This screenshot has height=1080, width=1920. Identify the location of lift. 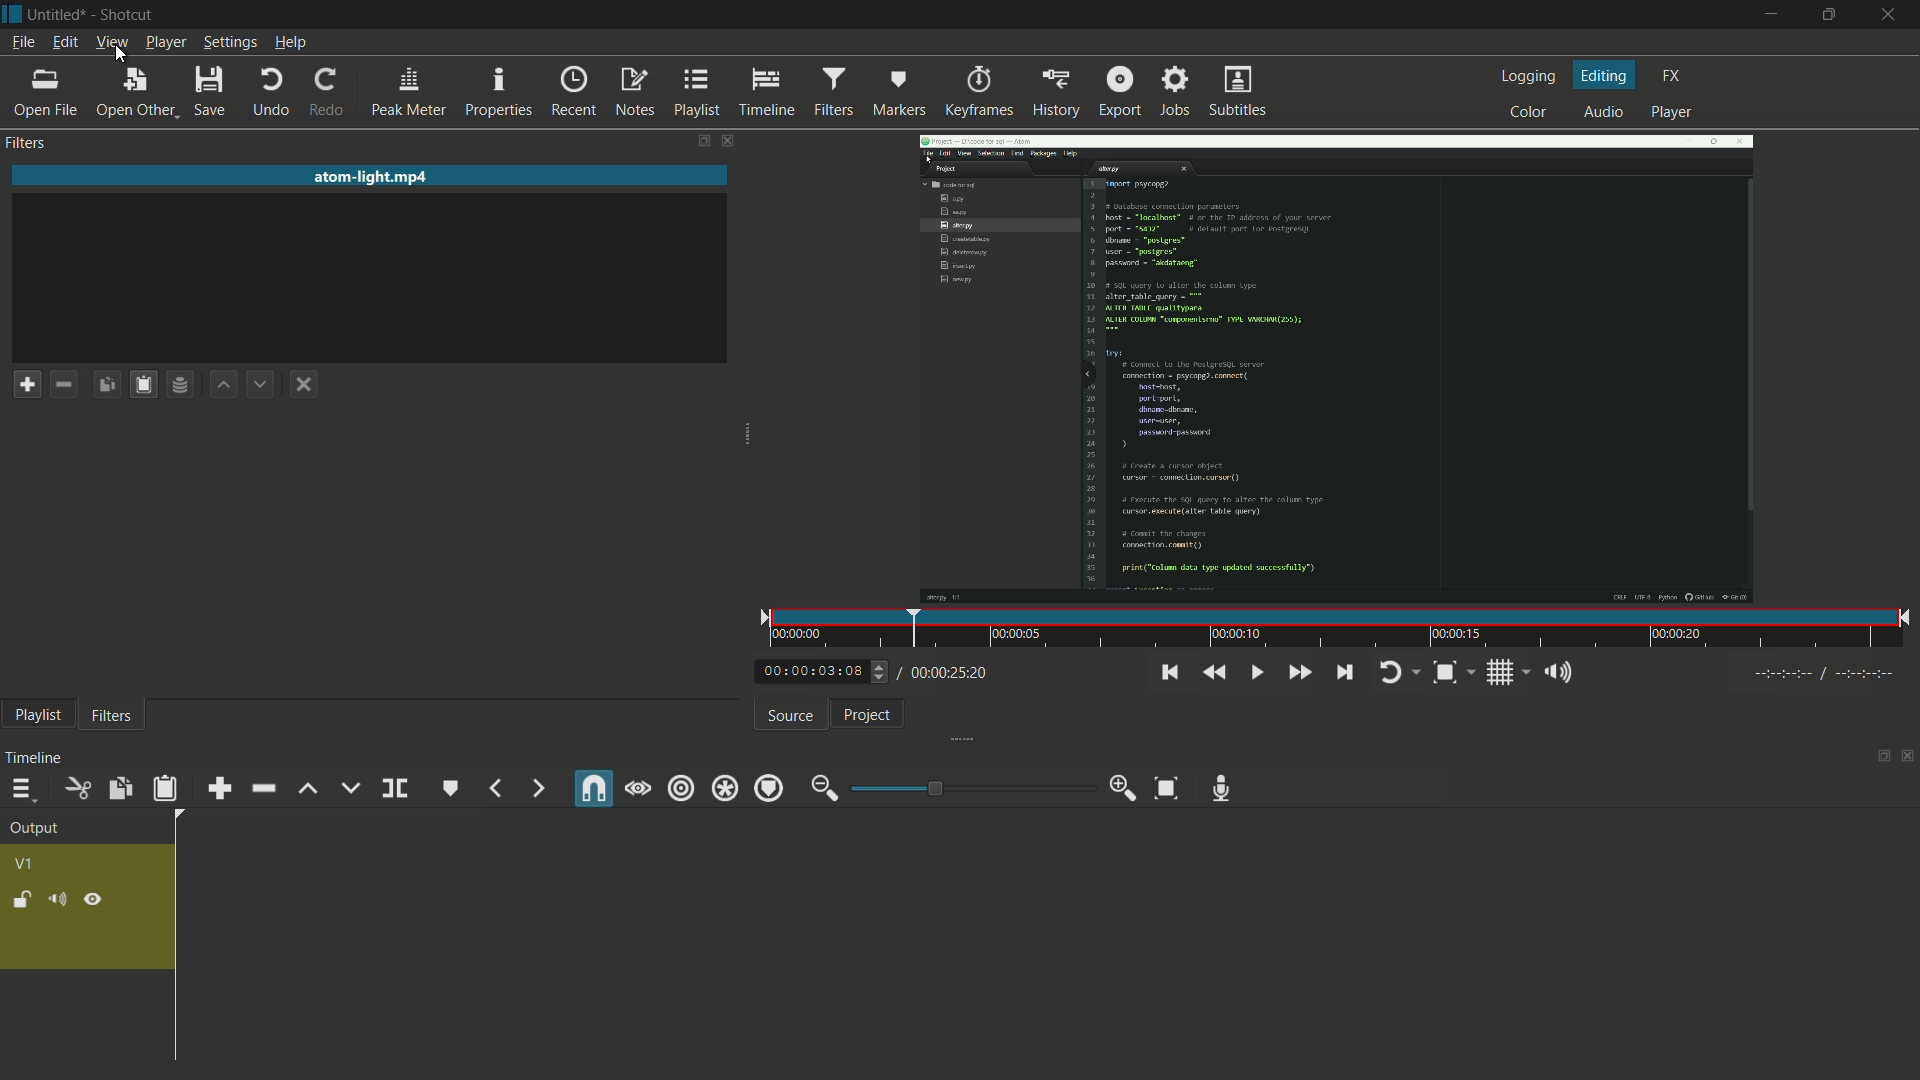
(306, 789).